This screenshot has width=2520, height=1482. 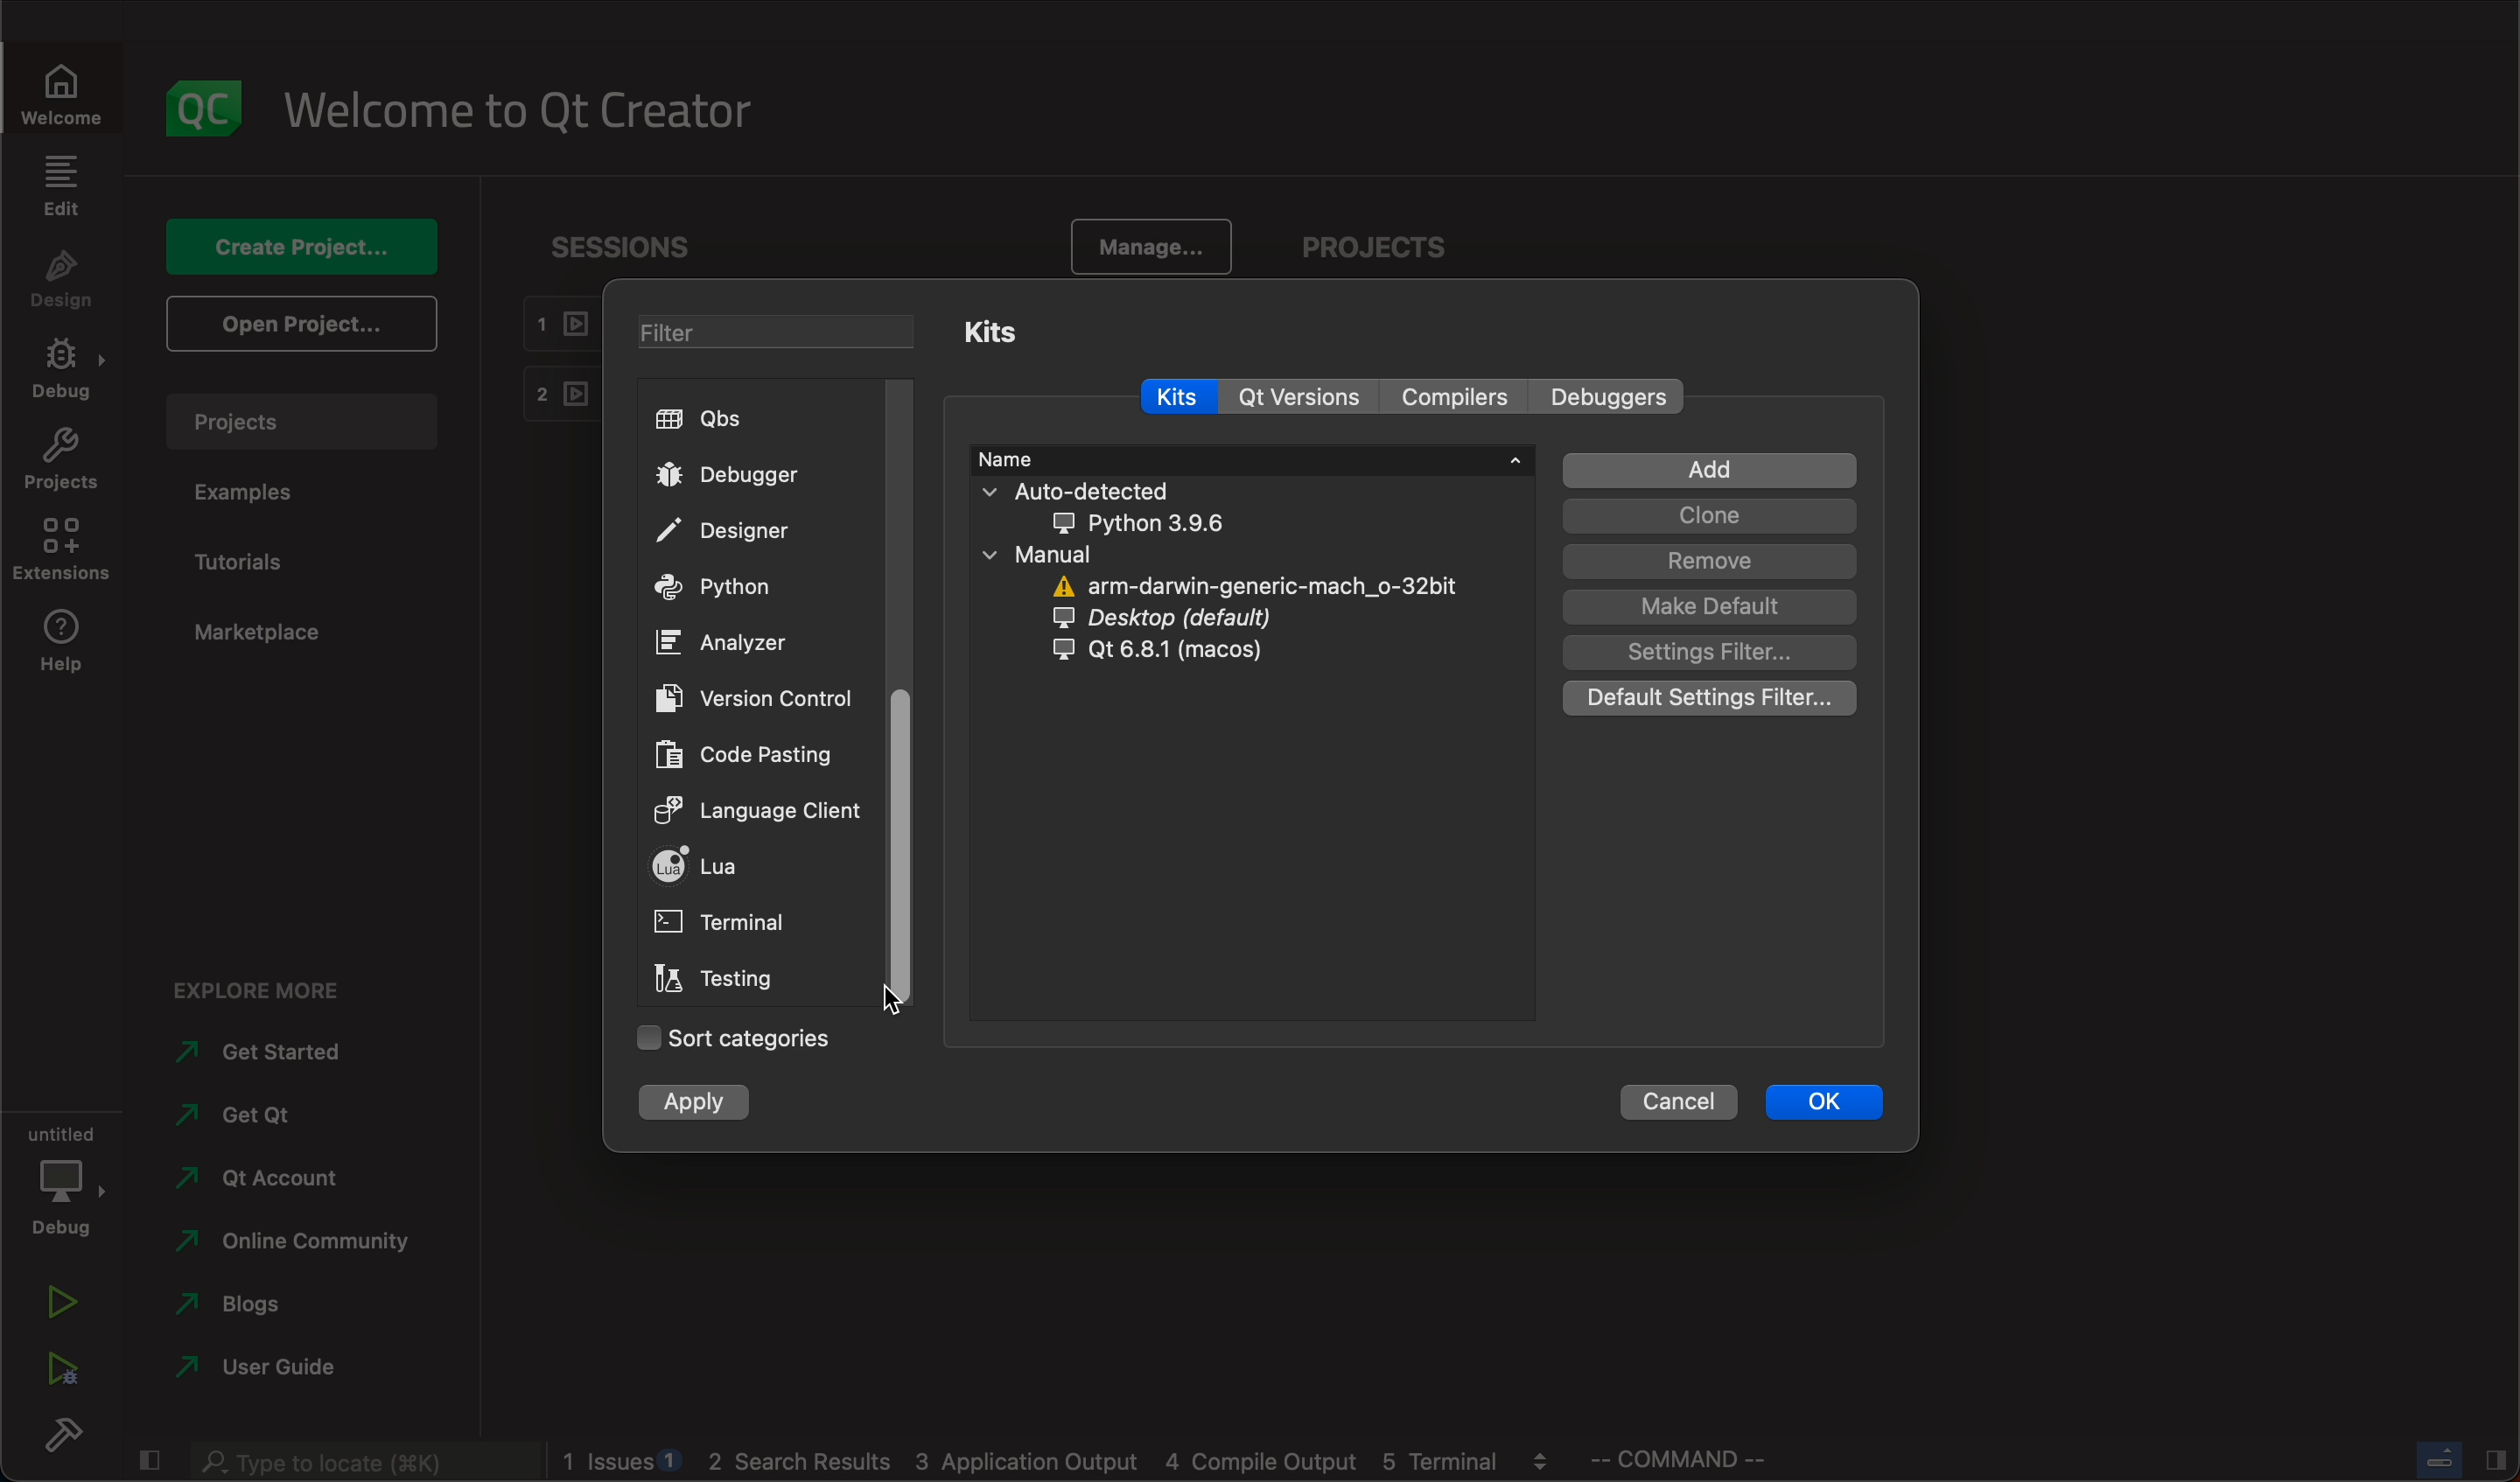 What do you see at coordinates (257, 1371) in the screenshot?
I see `guide` at bounding box center [257, 1371].